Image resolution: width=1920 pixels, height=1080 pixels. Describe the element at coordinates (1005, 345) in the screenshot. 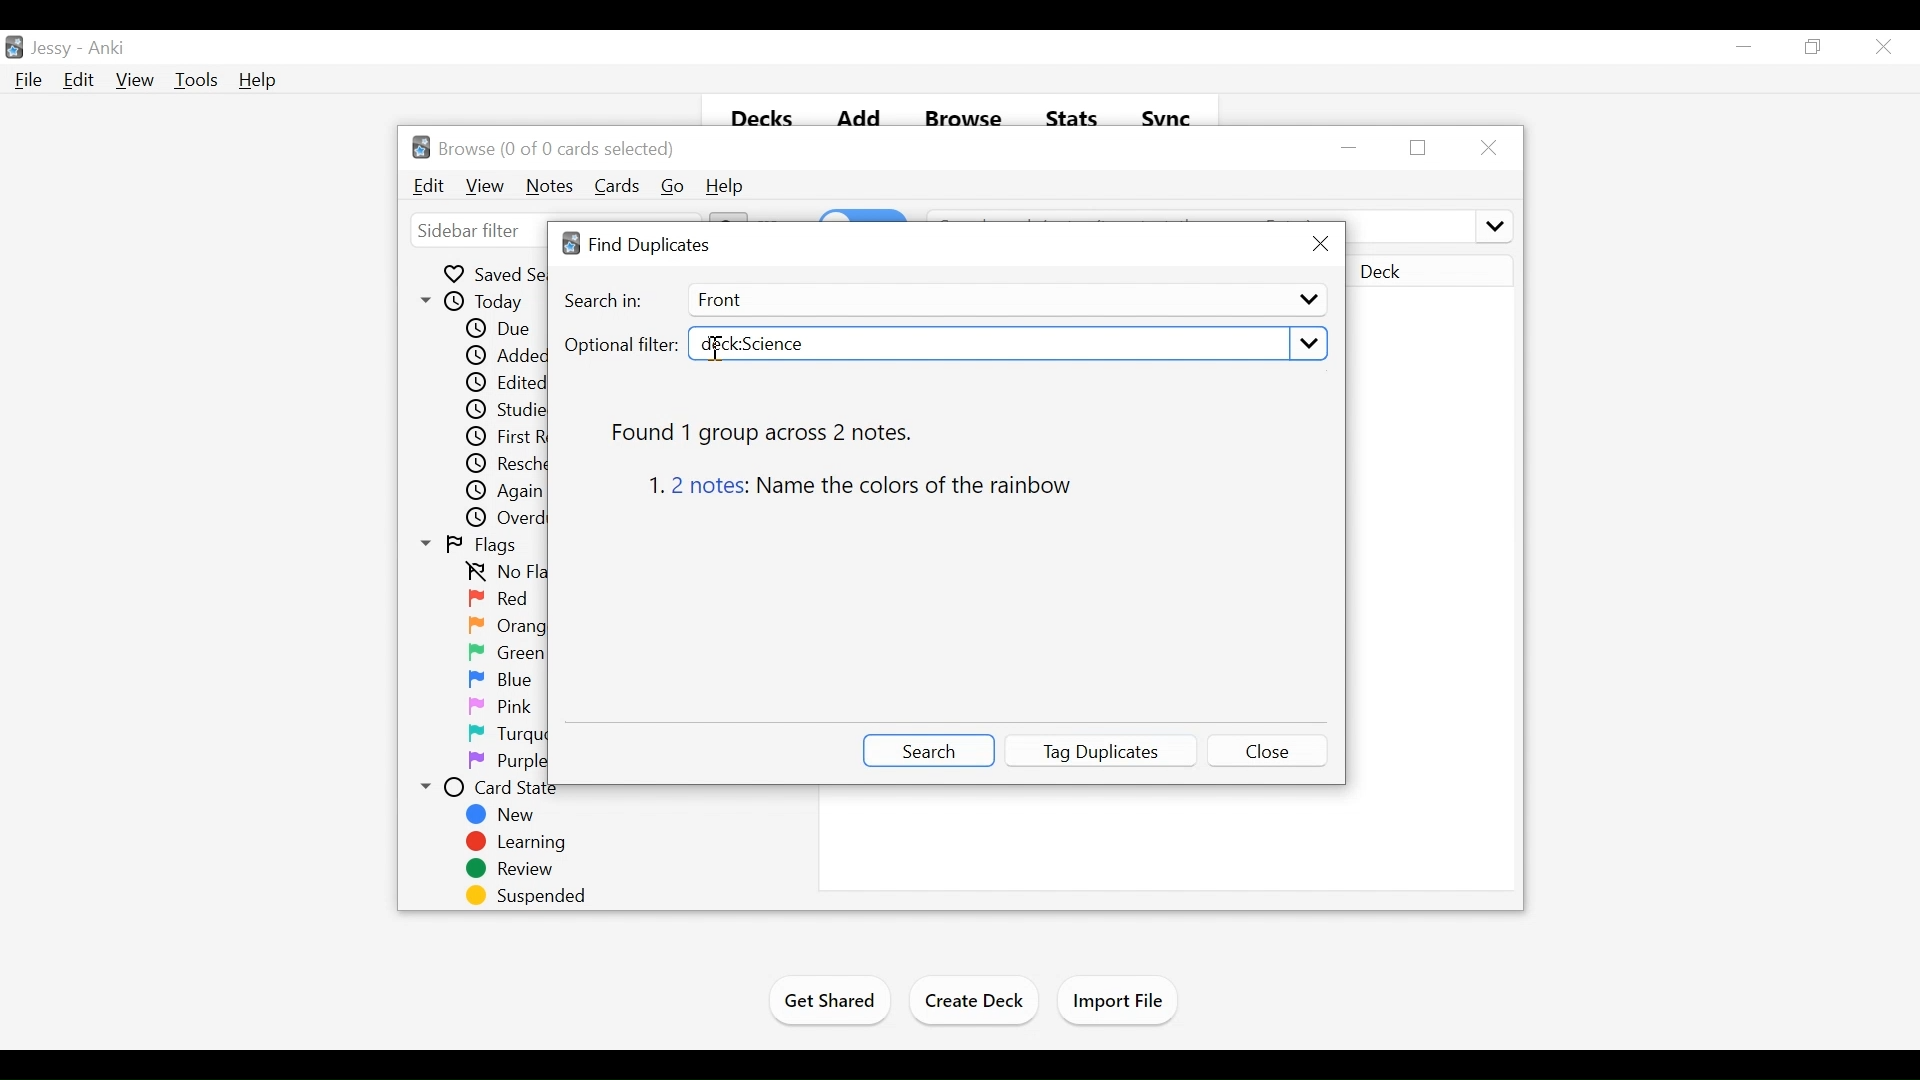

I see `Select Optional Filter` at that location.